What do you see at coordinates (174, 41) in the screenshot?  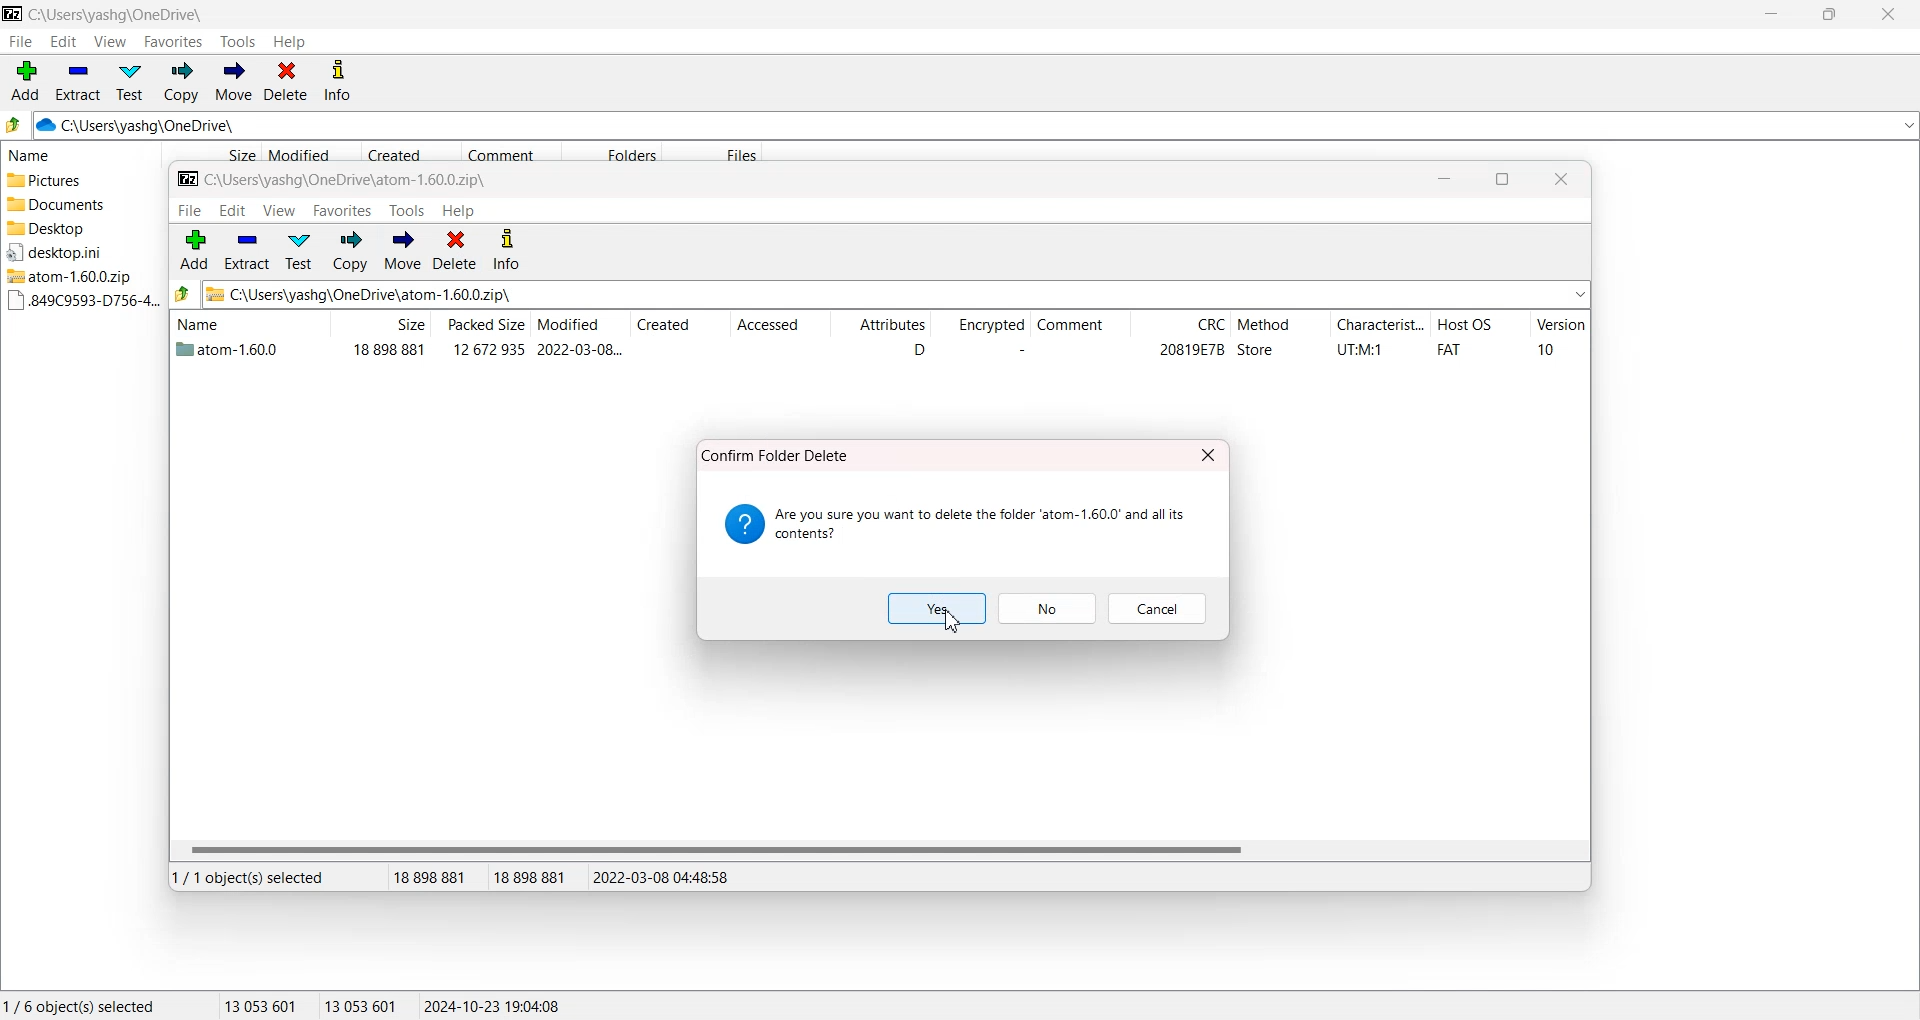 I see `Favorites` at bounding box center [174, 41].